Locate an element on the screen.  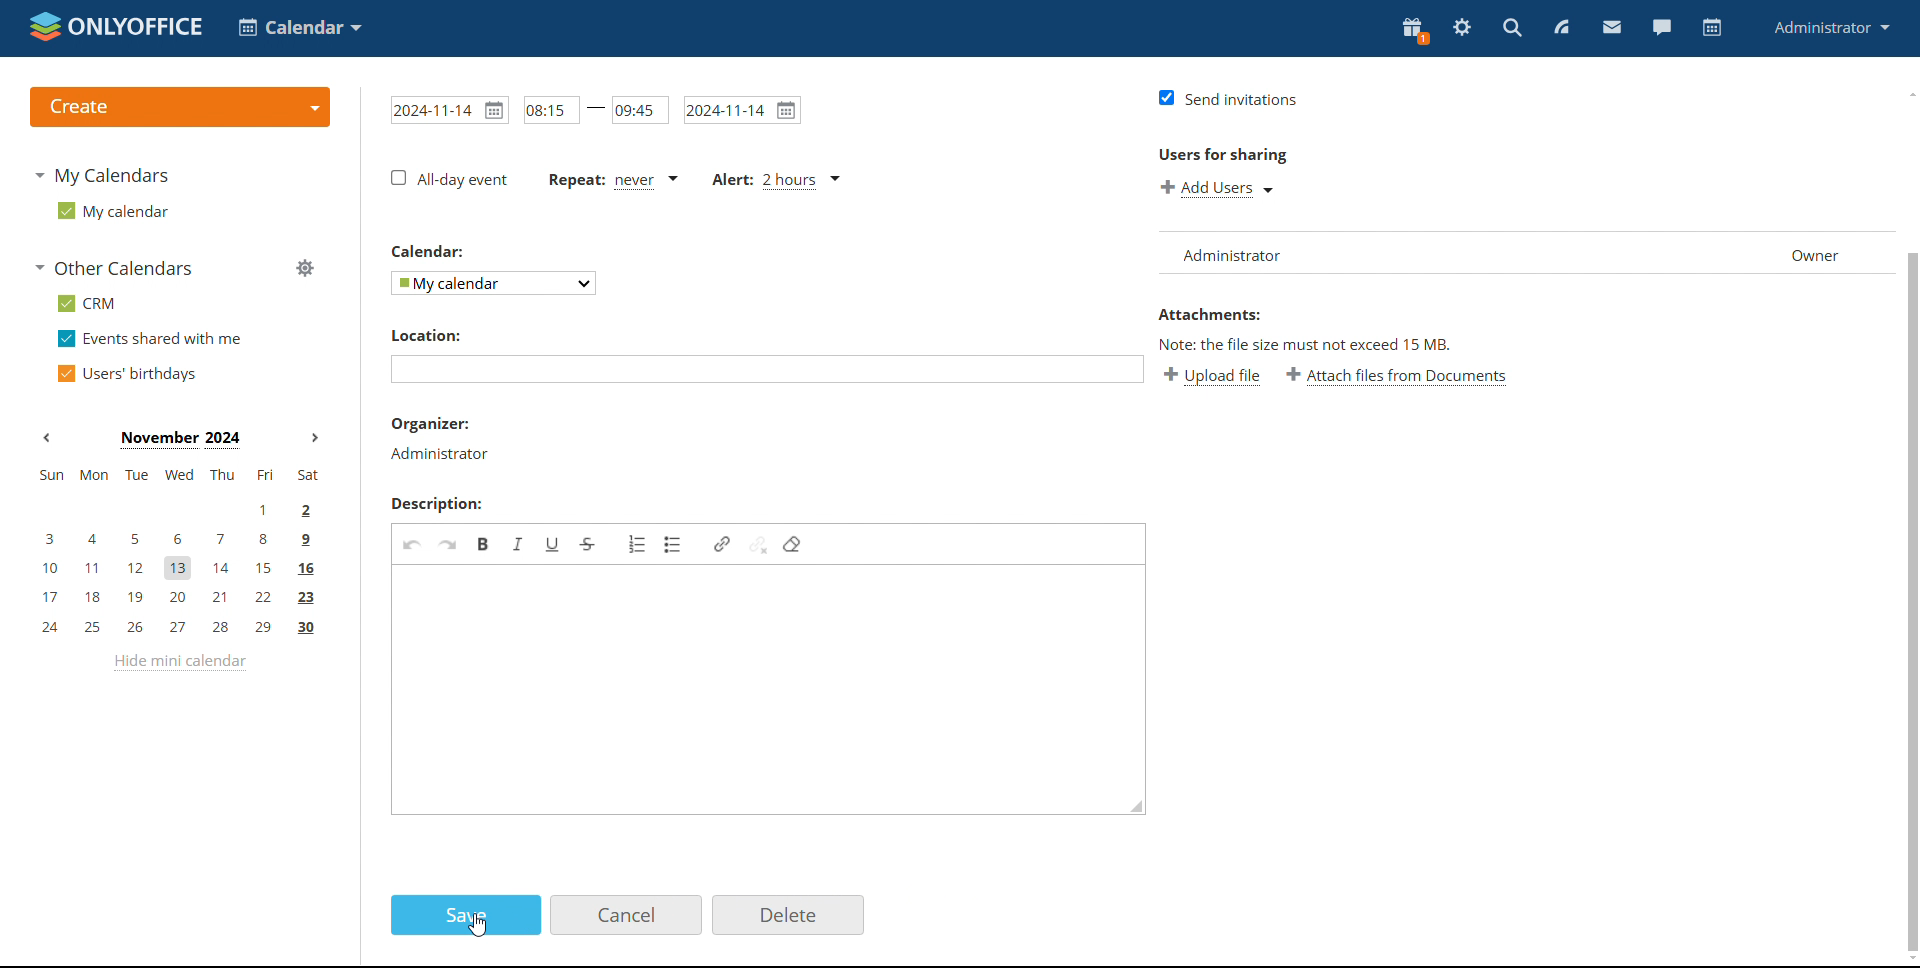
redo is located at coordinates (447, 544).